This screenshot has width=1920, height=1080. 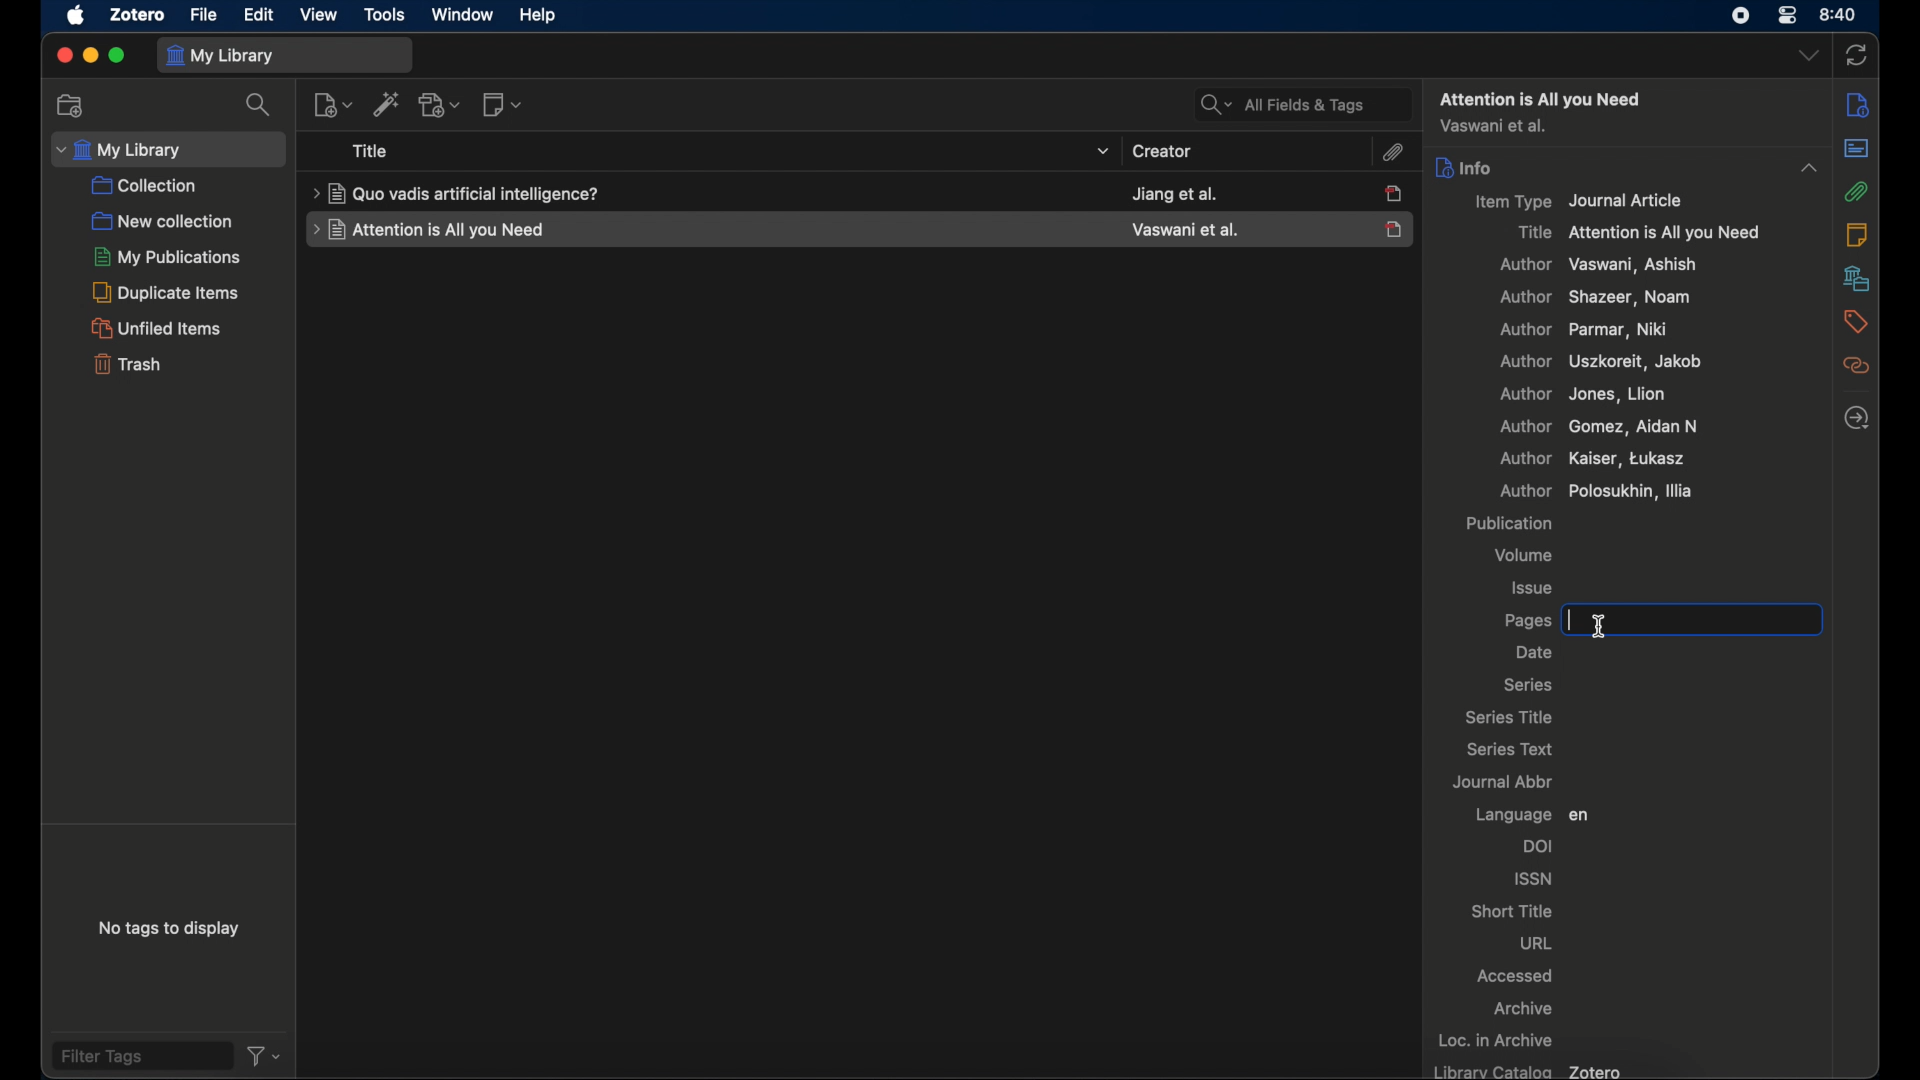 I want to click on item unselected, so click(x=1397, y=194).